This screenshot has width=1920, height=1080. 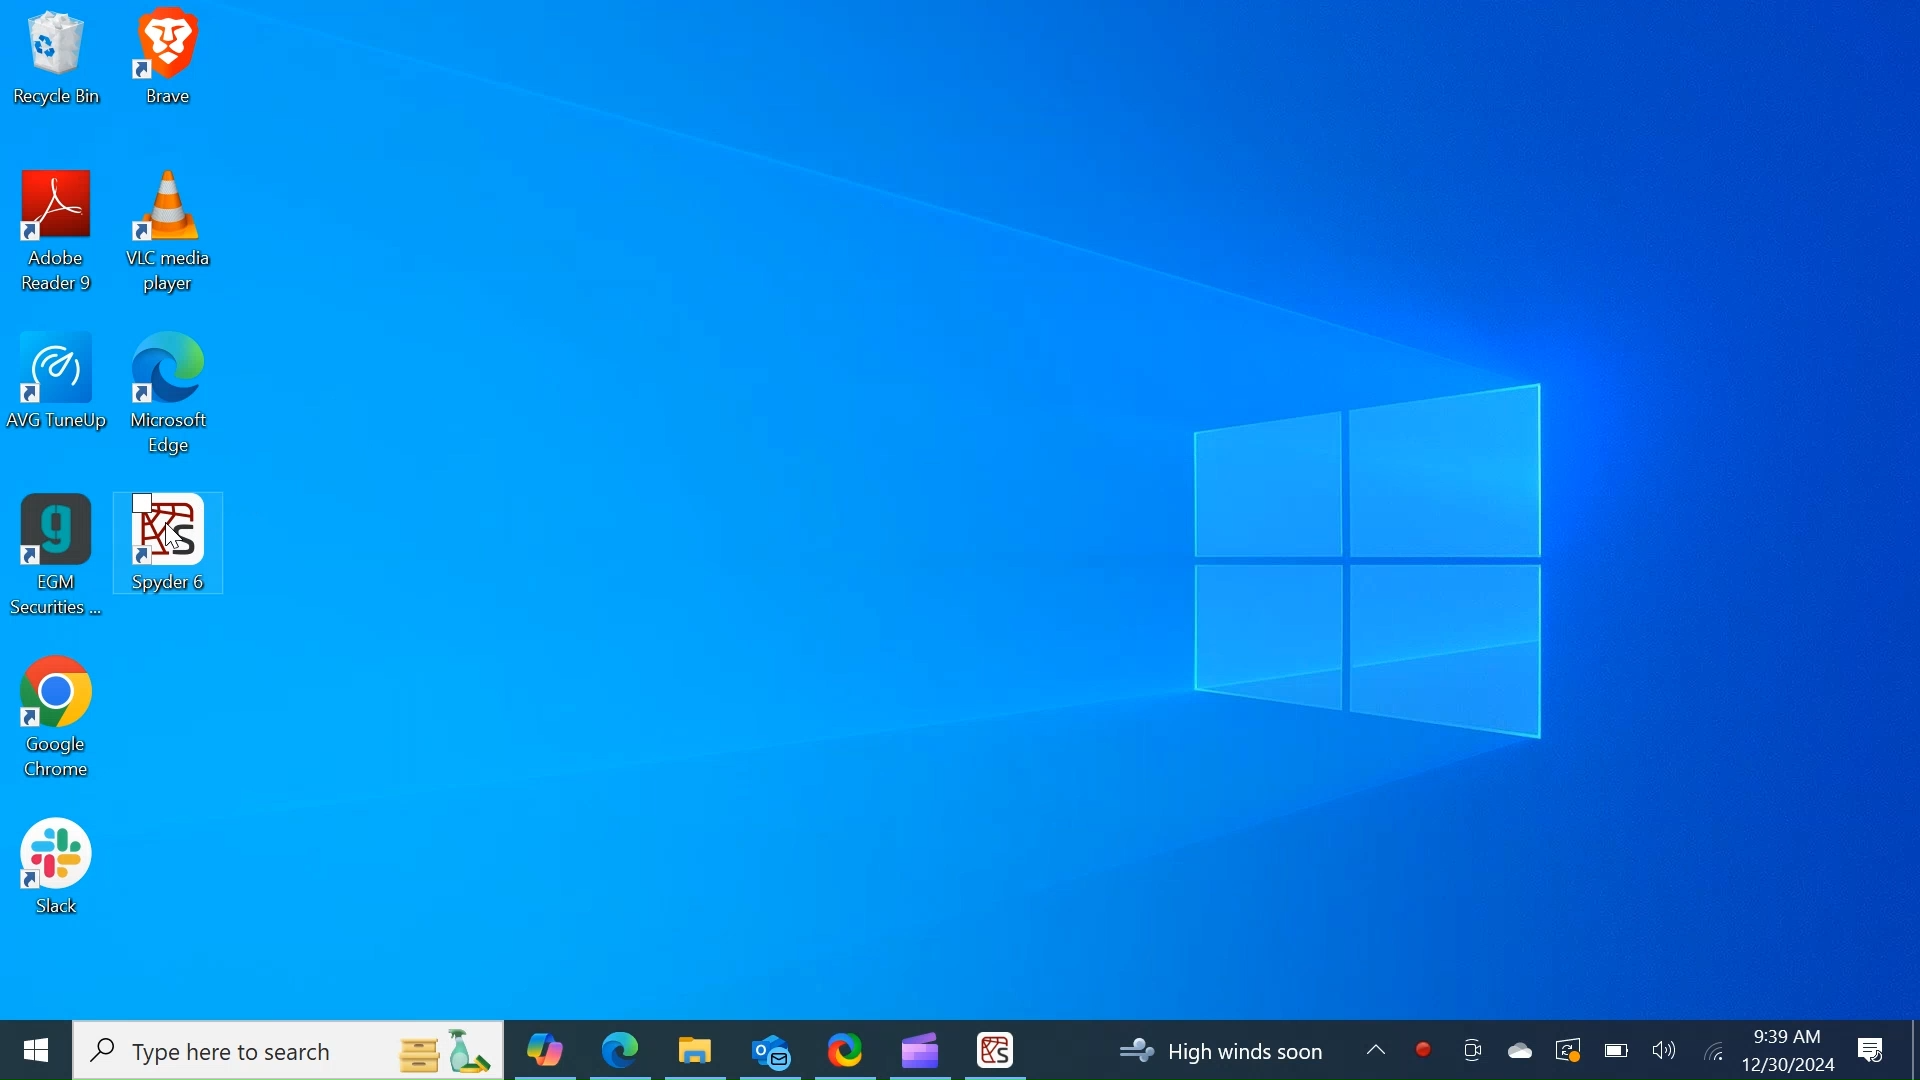 What do you see at coordinates (171, 540) in the screenshot?
I see `Cursor ` at bounding box center [171, 540].